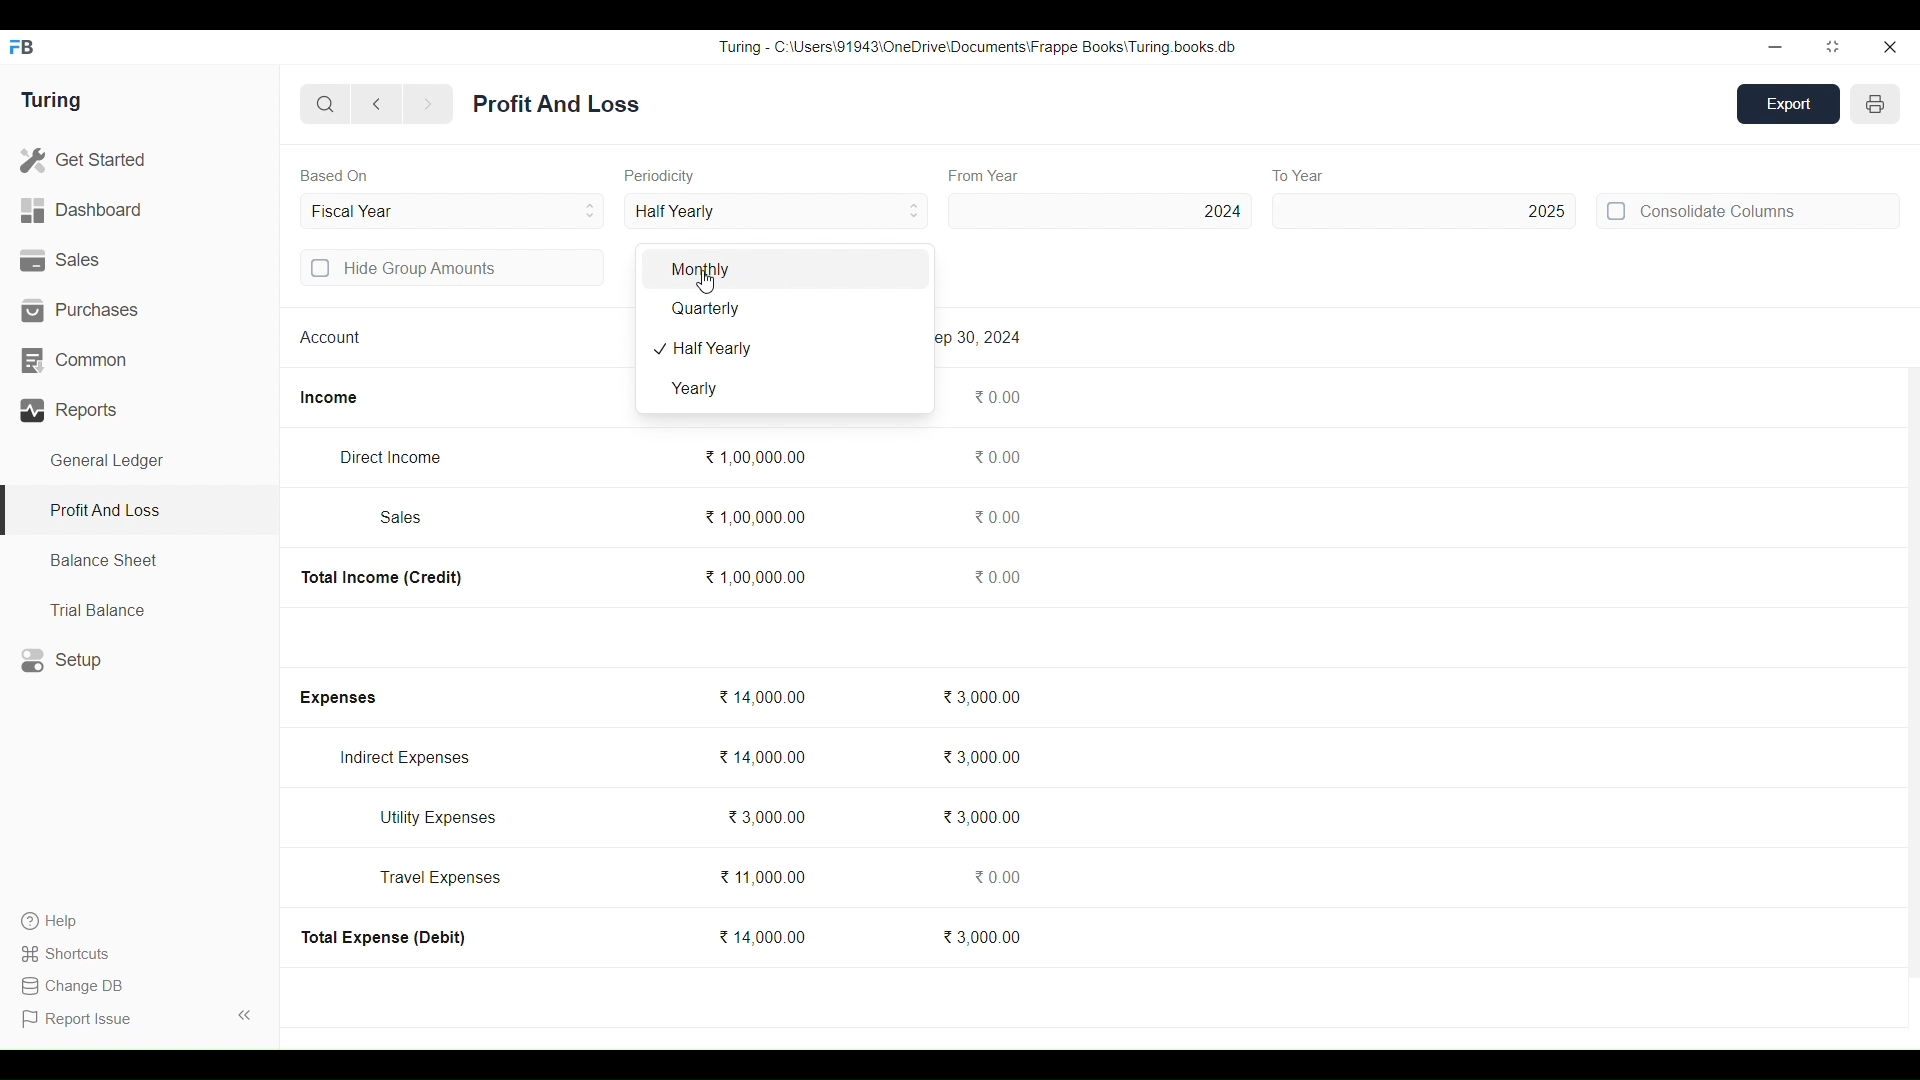  I want to click on Based On, so click(334, 175).